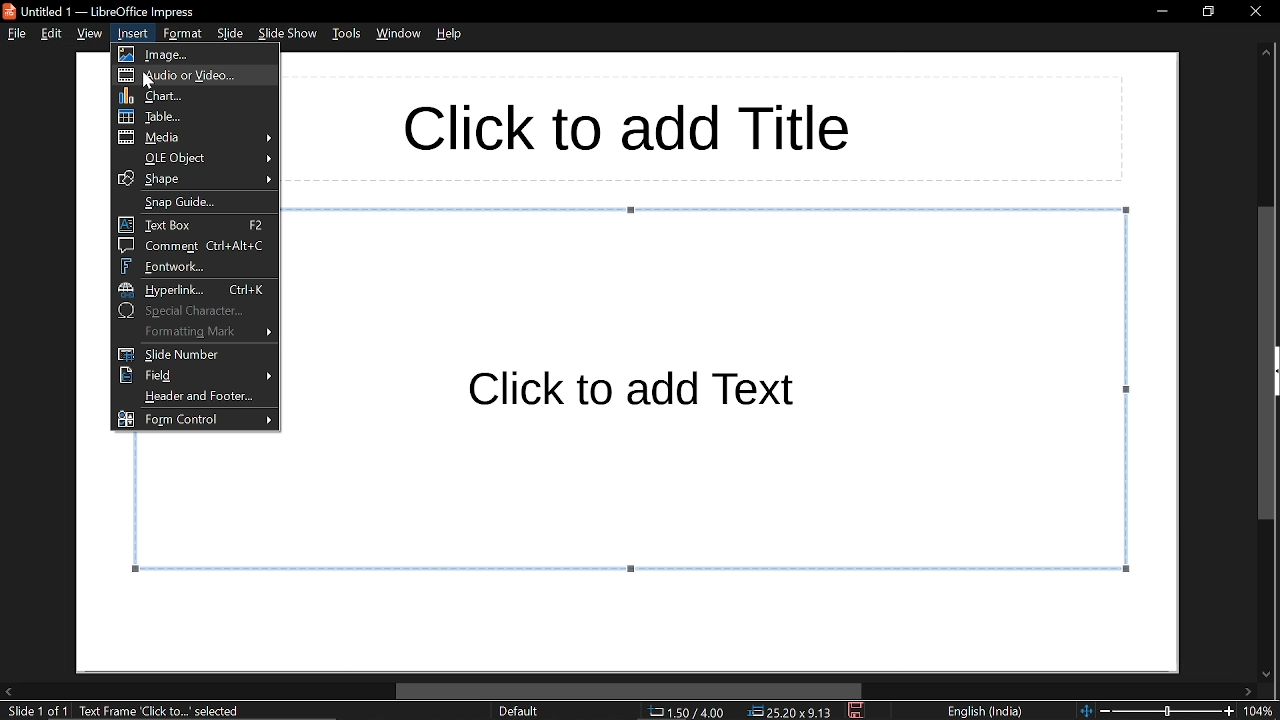  What do you see at coordinates (639, 391) in the screenshot?
I see `click to add text` at bounding box center [639, 391].